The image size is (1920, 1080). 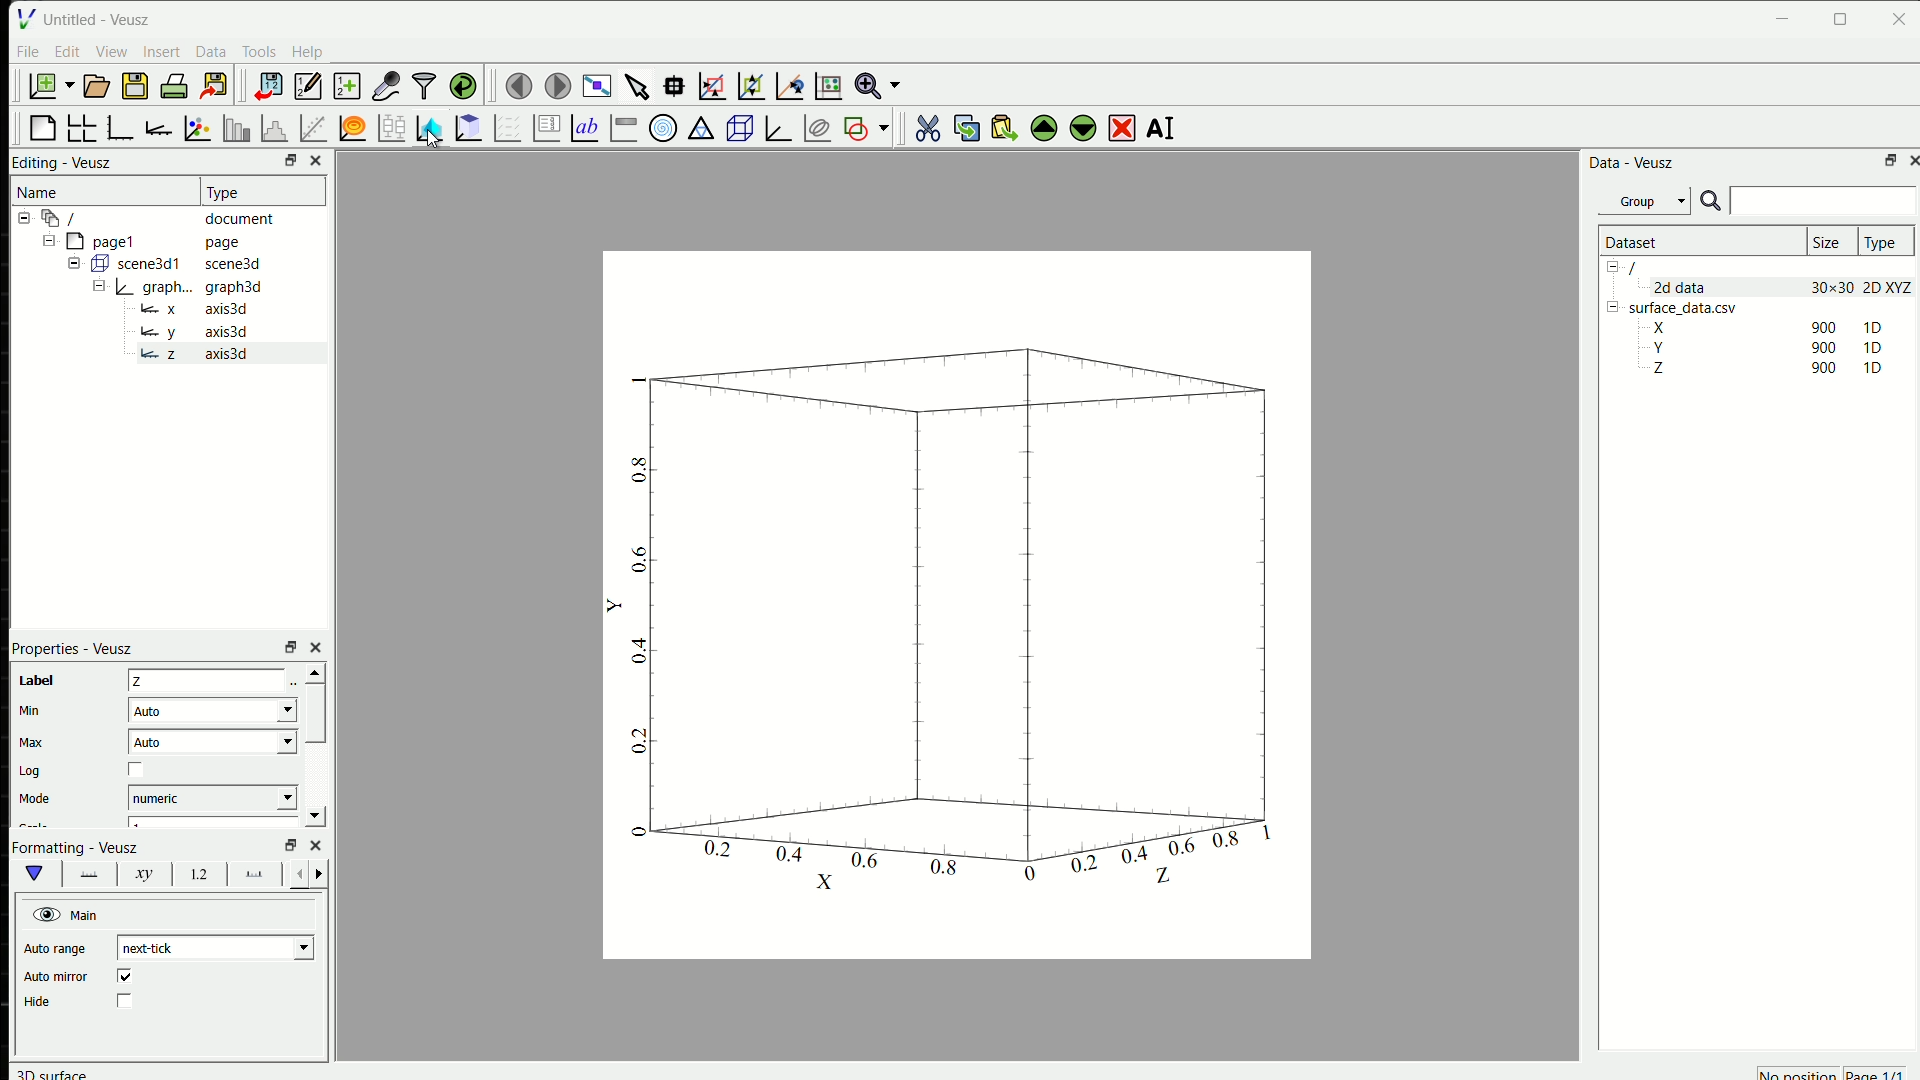 What do you see at coordinates (470, 127) in the screenshot?
I see `plot a 2D dataset as contours` at bounding box center [470, 127].